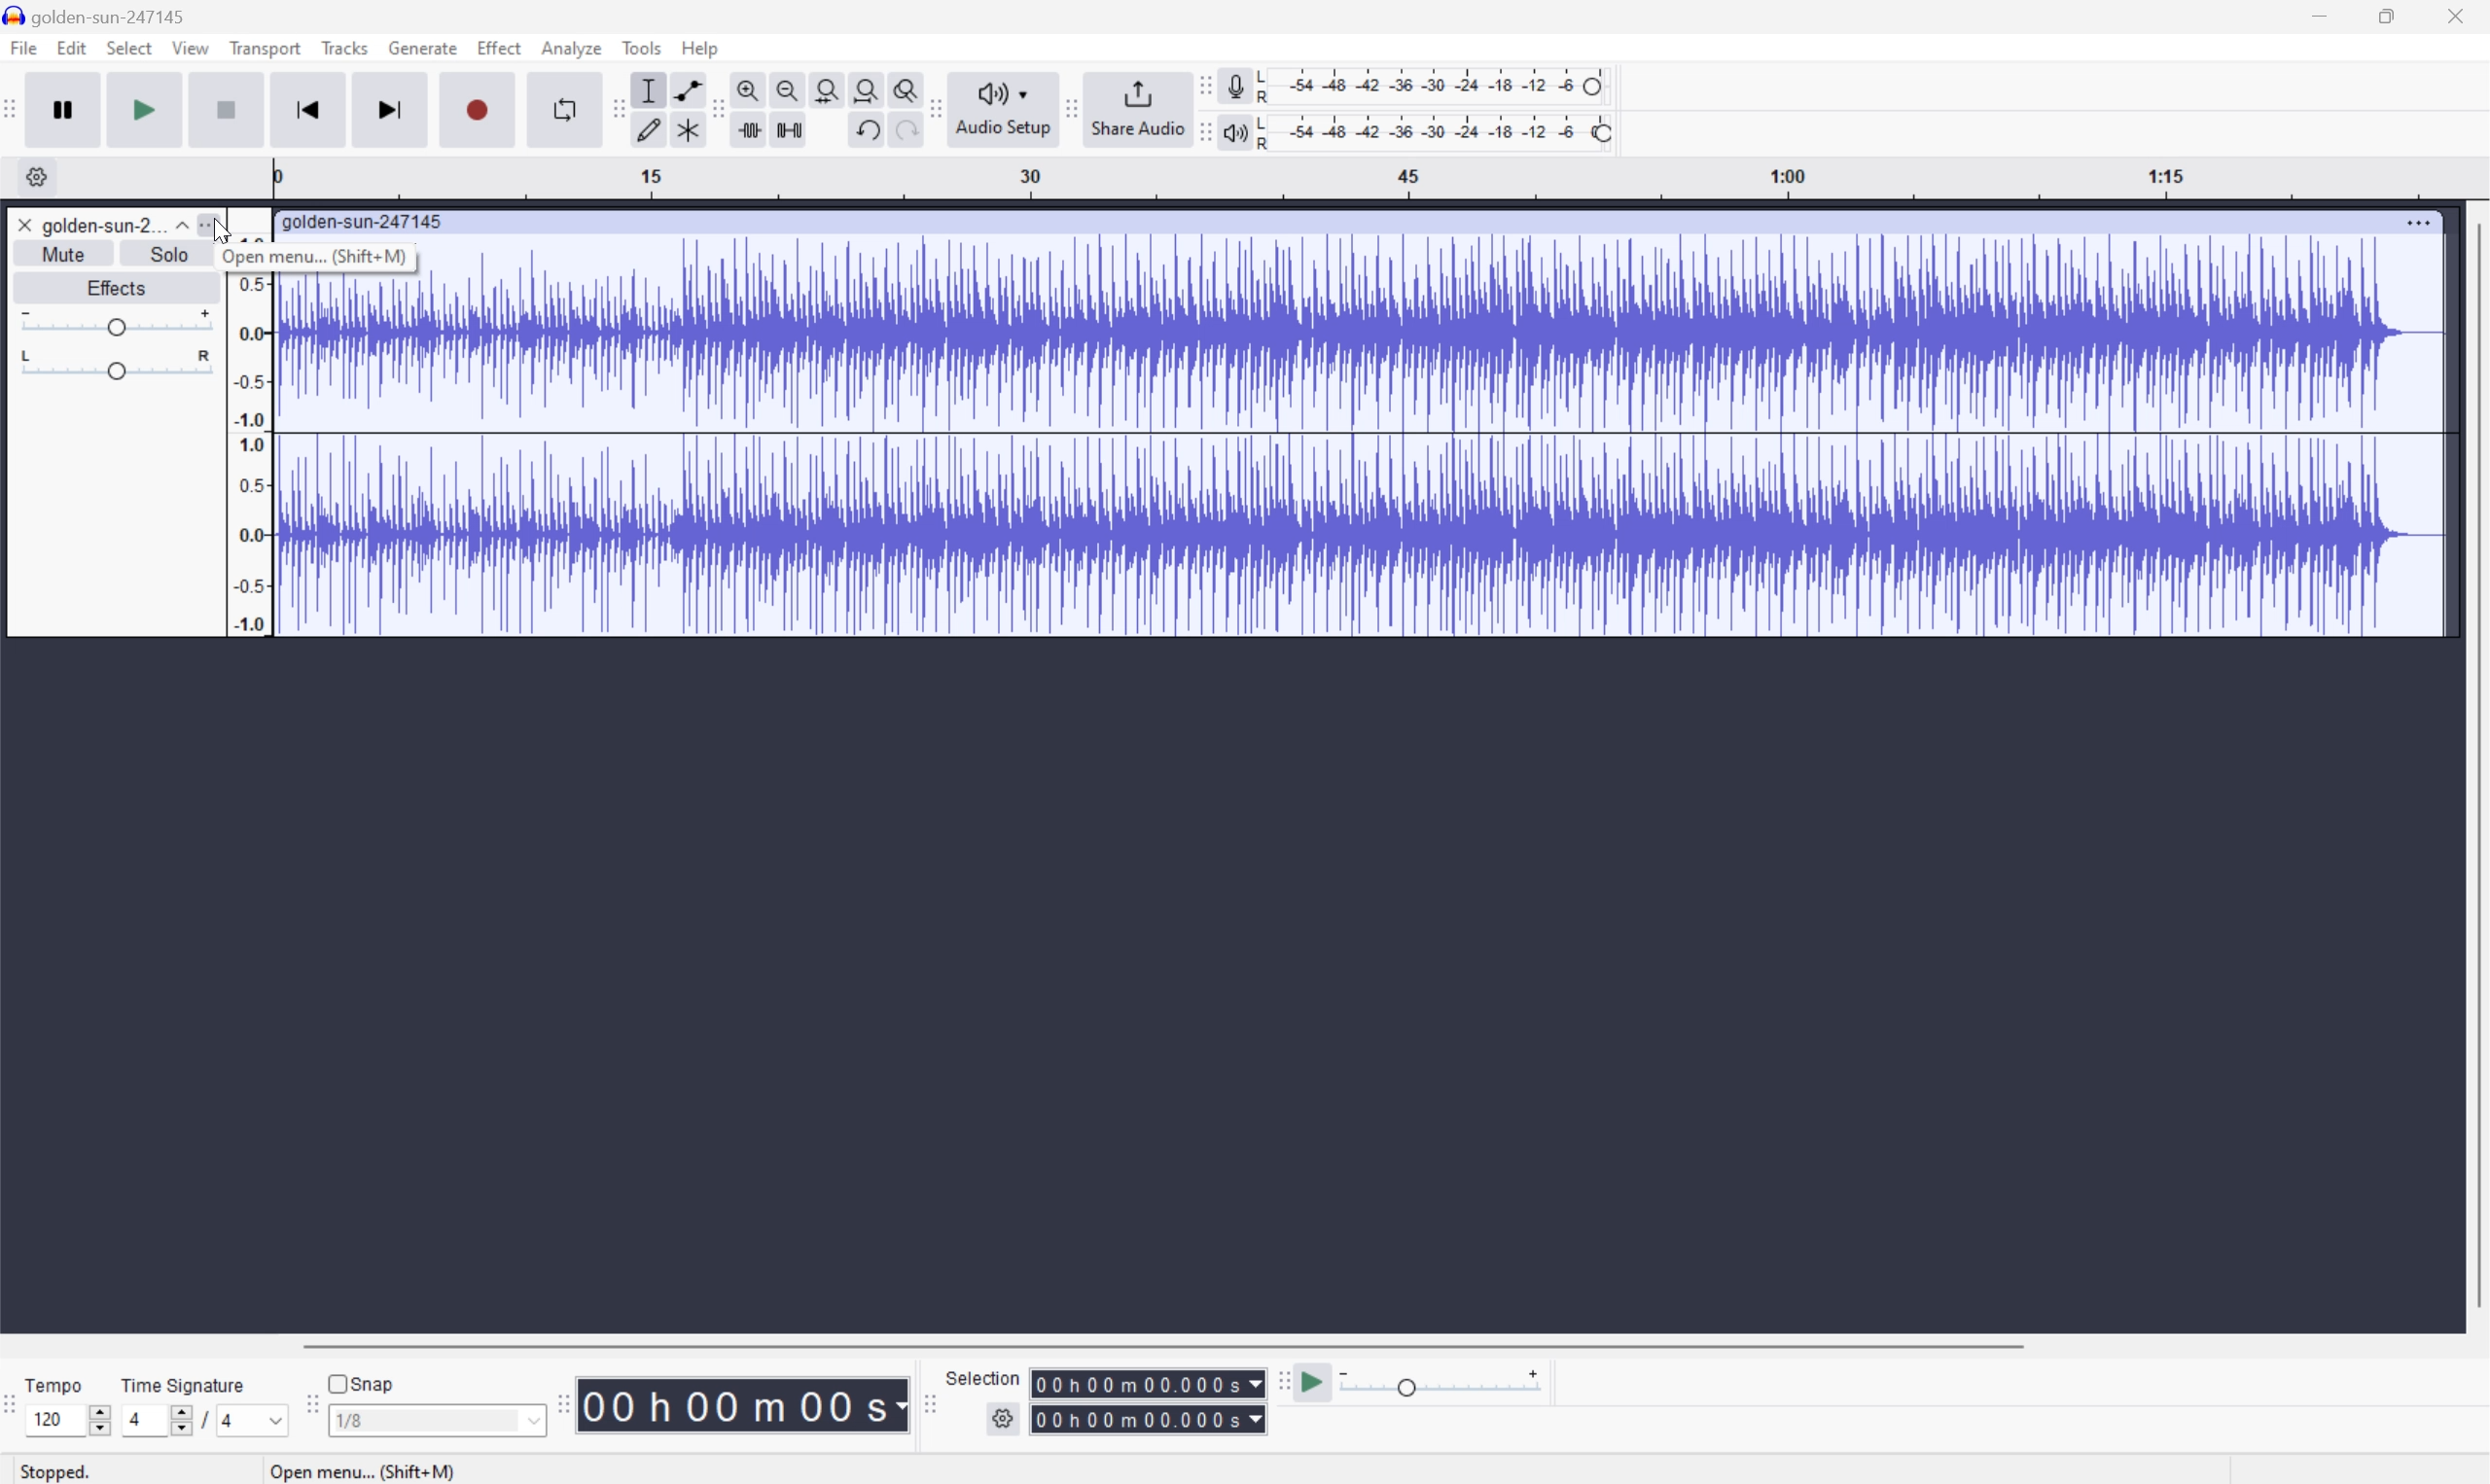 Image resolution: width=2490 pixels, height=1484 pixels. I want to click on Effects, so click(120, 288).